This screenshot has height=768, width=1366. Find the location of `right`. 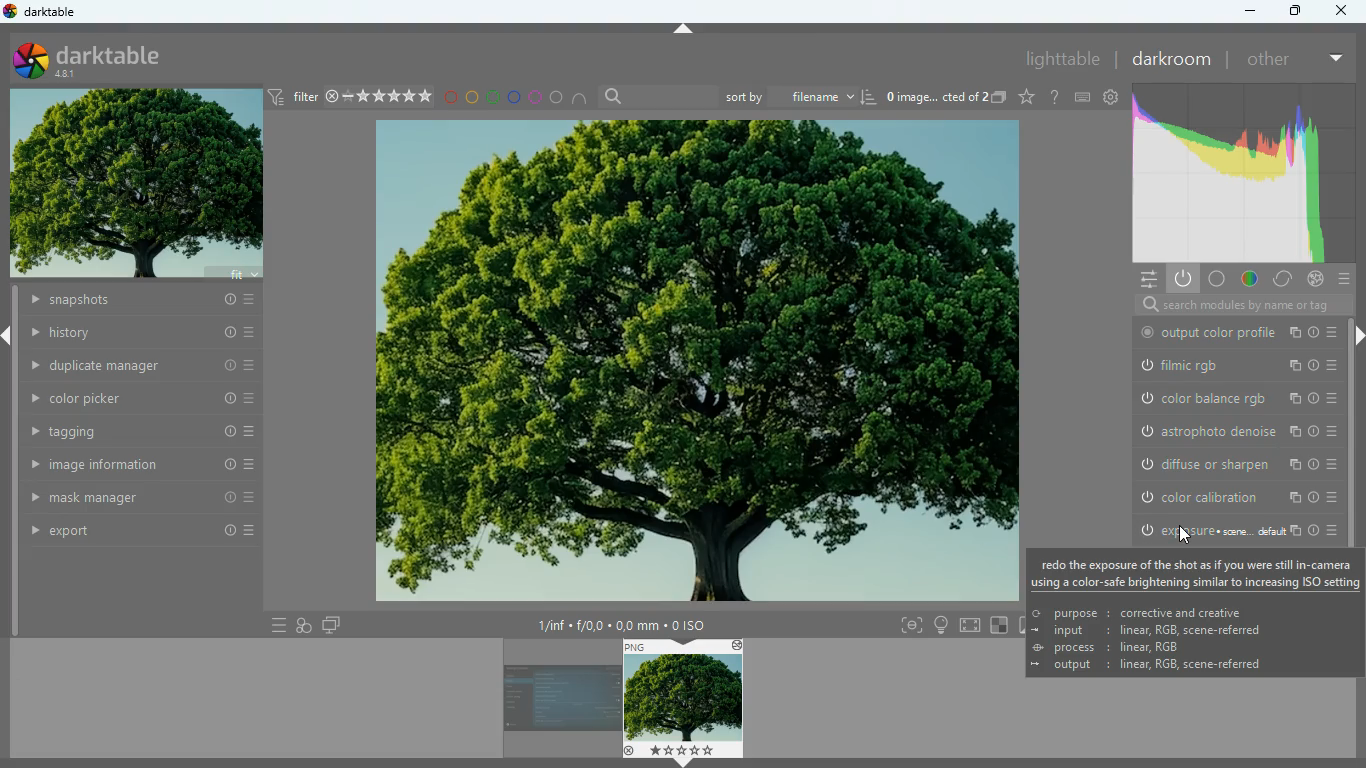

right is located at coordinates (1357, 338).